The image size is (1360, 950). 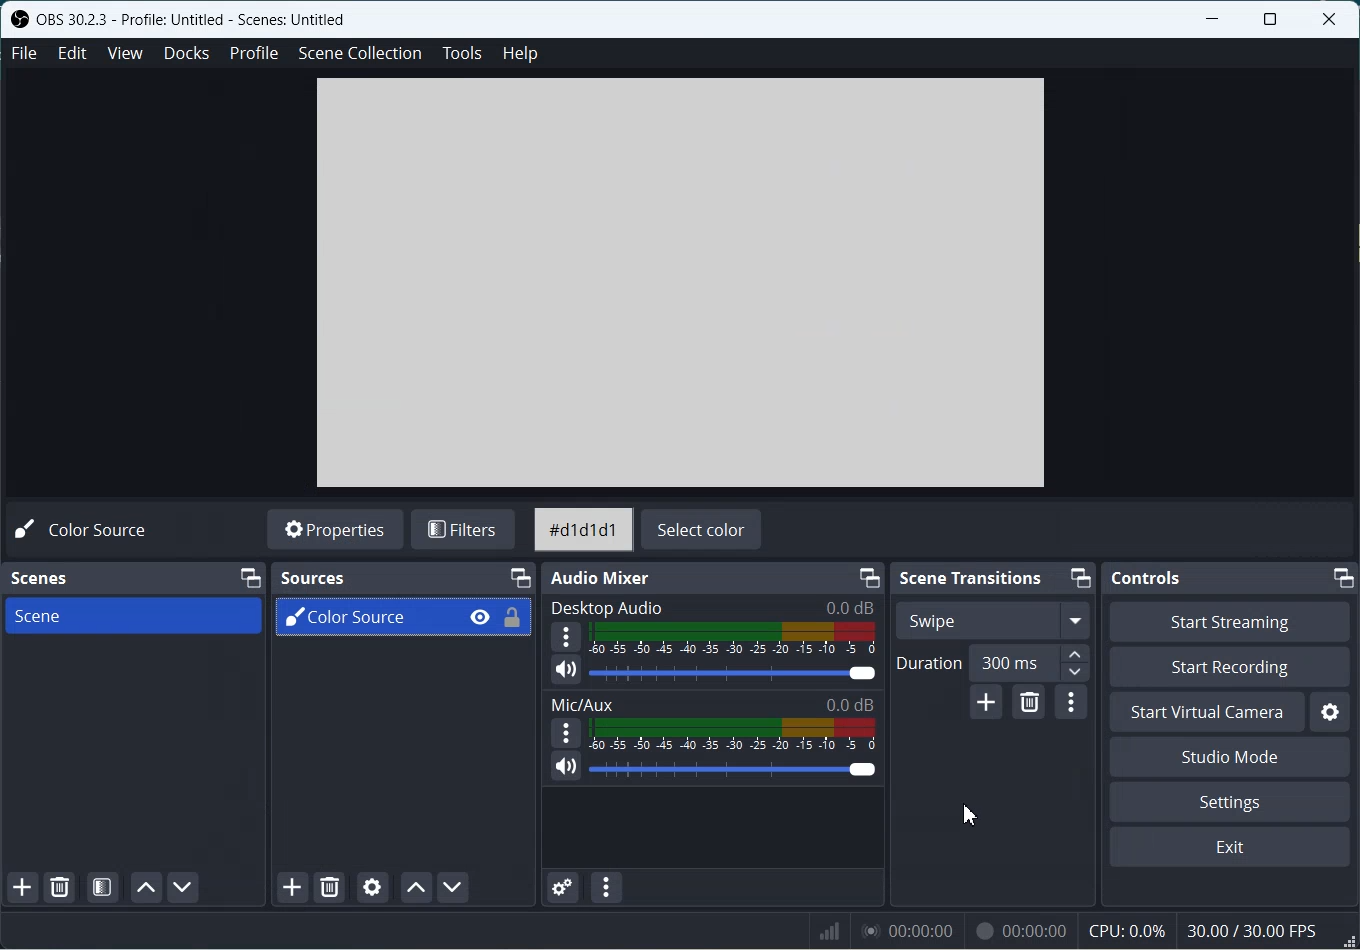 I want to click on Start Streaming, so click(x=1230, y=621).